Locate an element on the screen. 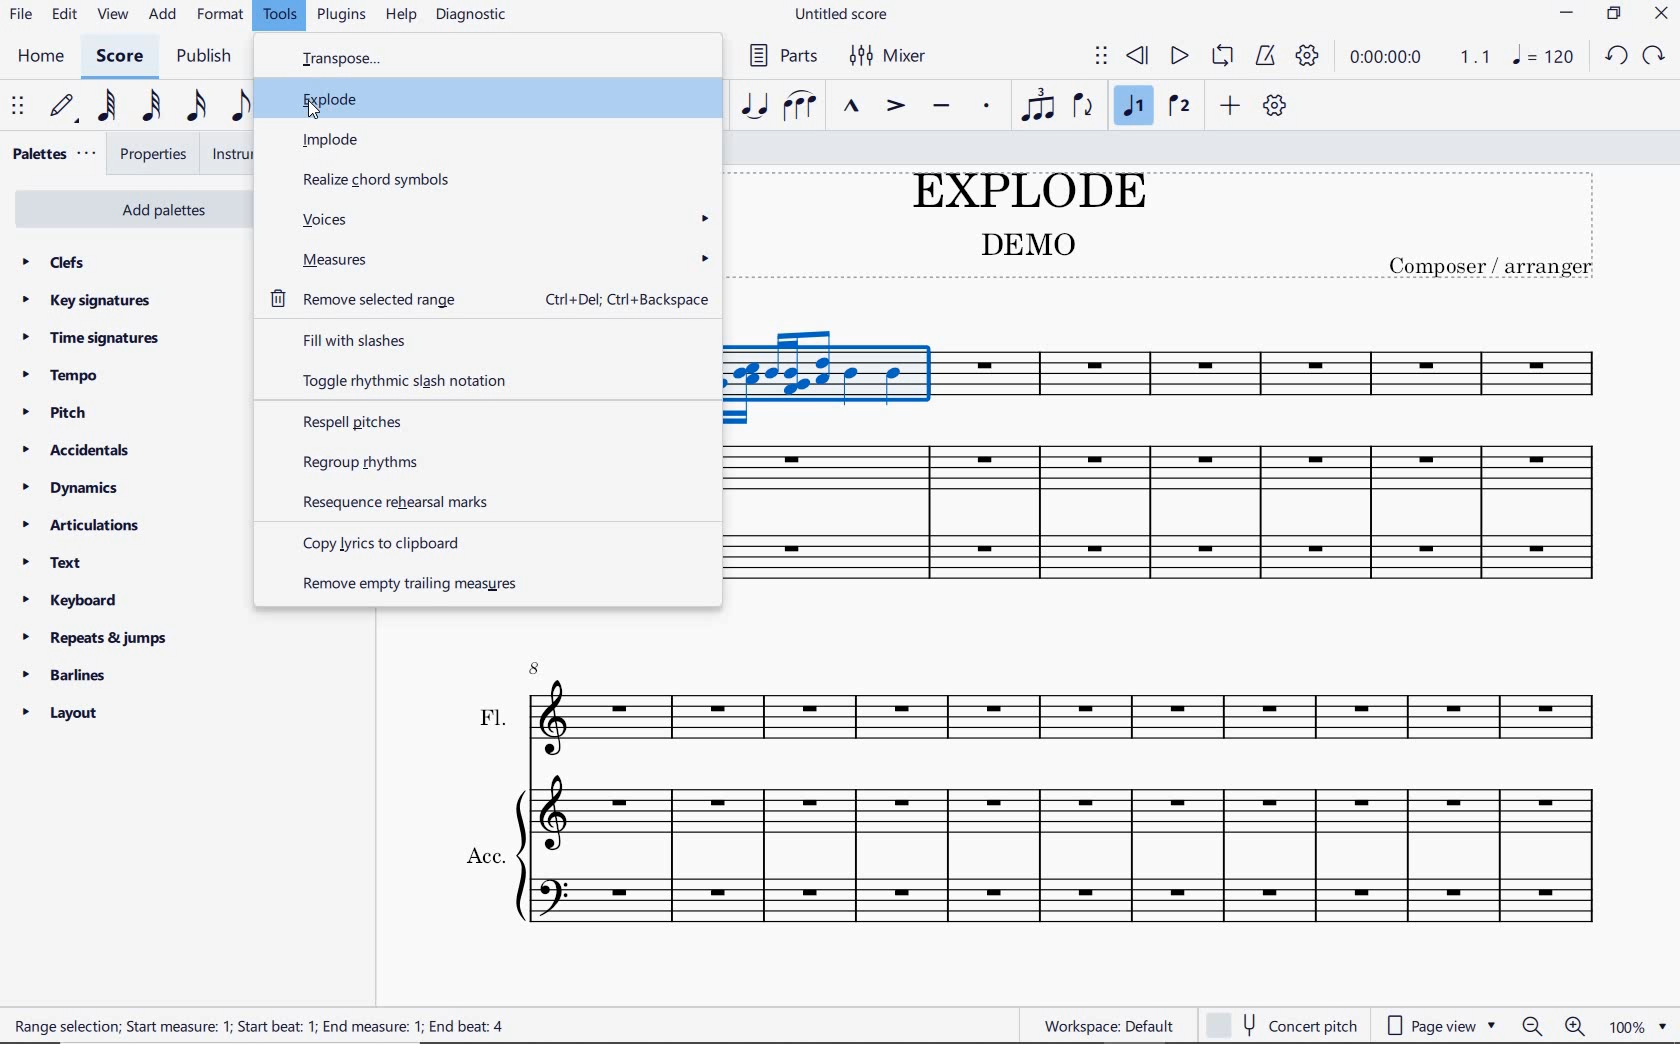 The width and height of the screenshot is (1680, 1044). accidentals is located at coordinates (82, 450).